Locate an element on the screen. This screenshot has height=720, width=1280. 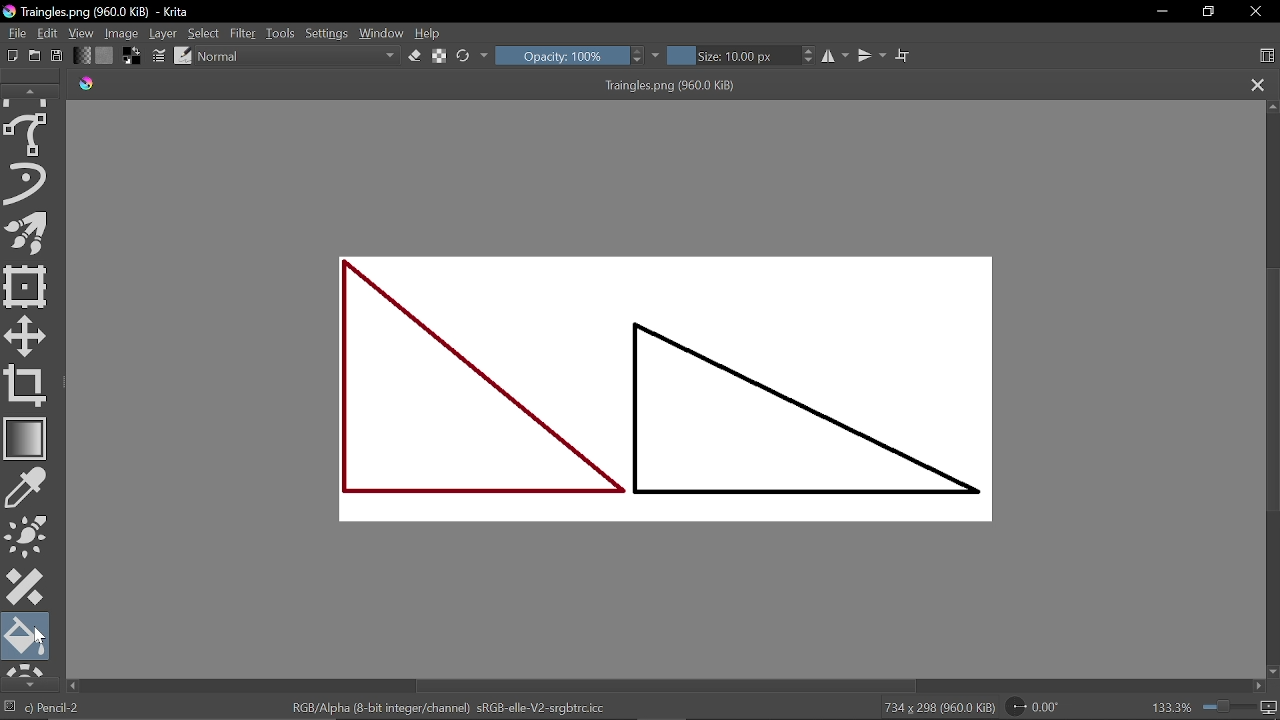
734 x 298 (960.0 KiB) is located at coordinates (936, 708).